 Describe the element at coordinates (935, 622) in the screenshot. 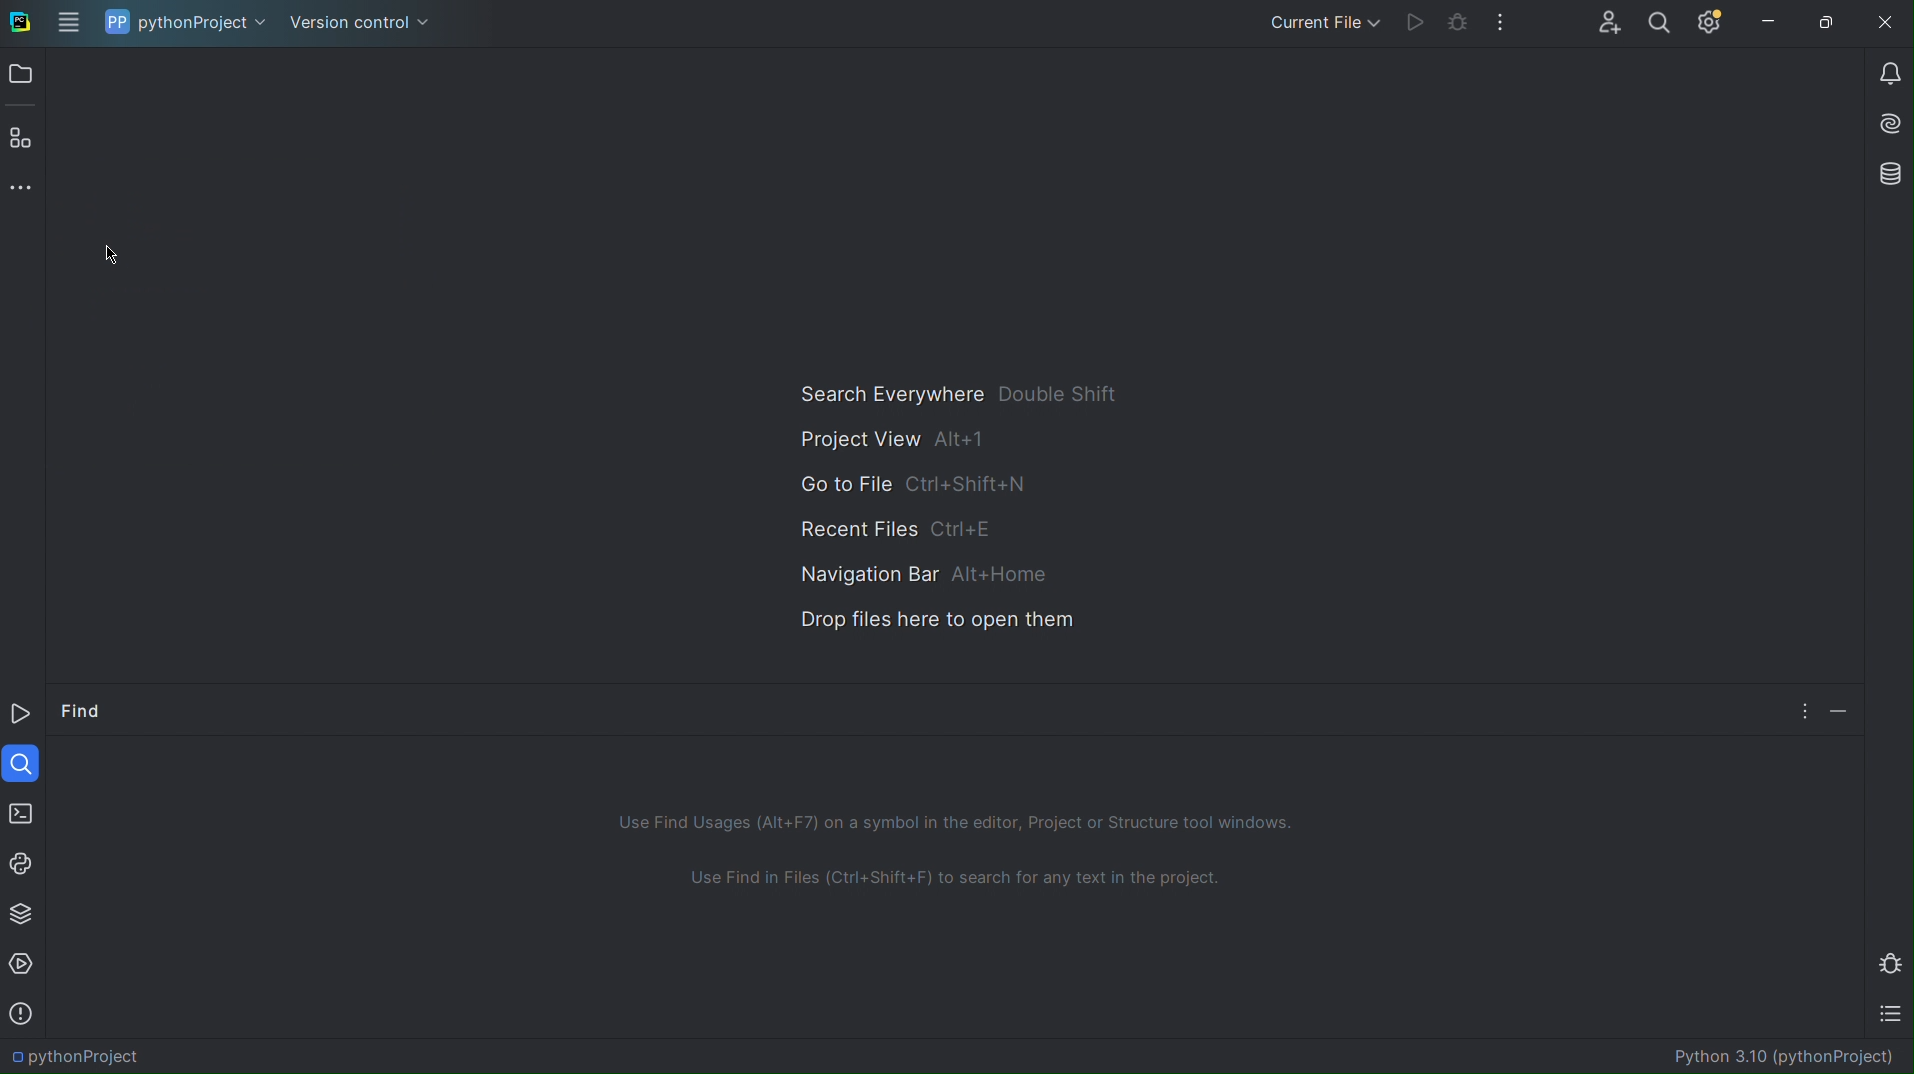

I see `Drop files here to open them` at that location.